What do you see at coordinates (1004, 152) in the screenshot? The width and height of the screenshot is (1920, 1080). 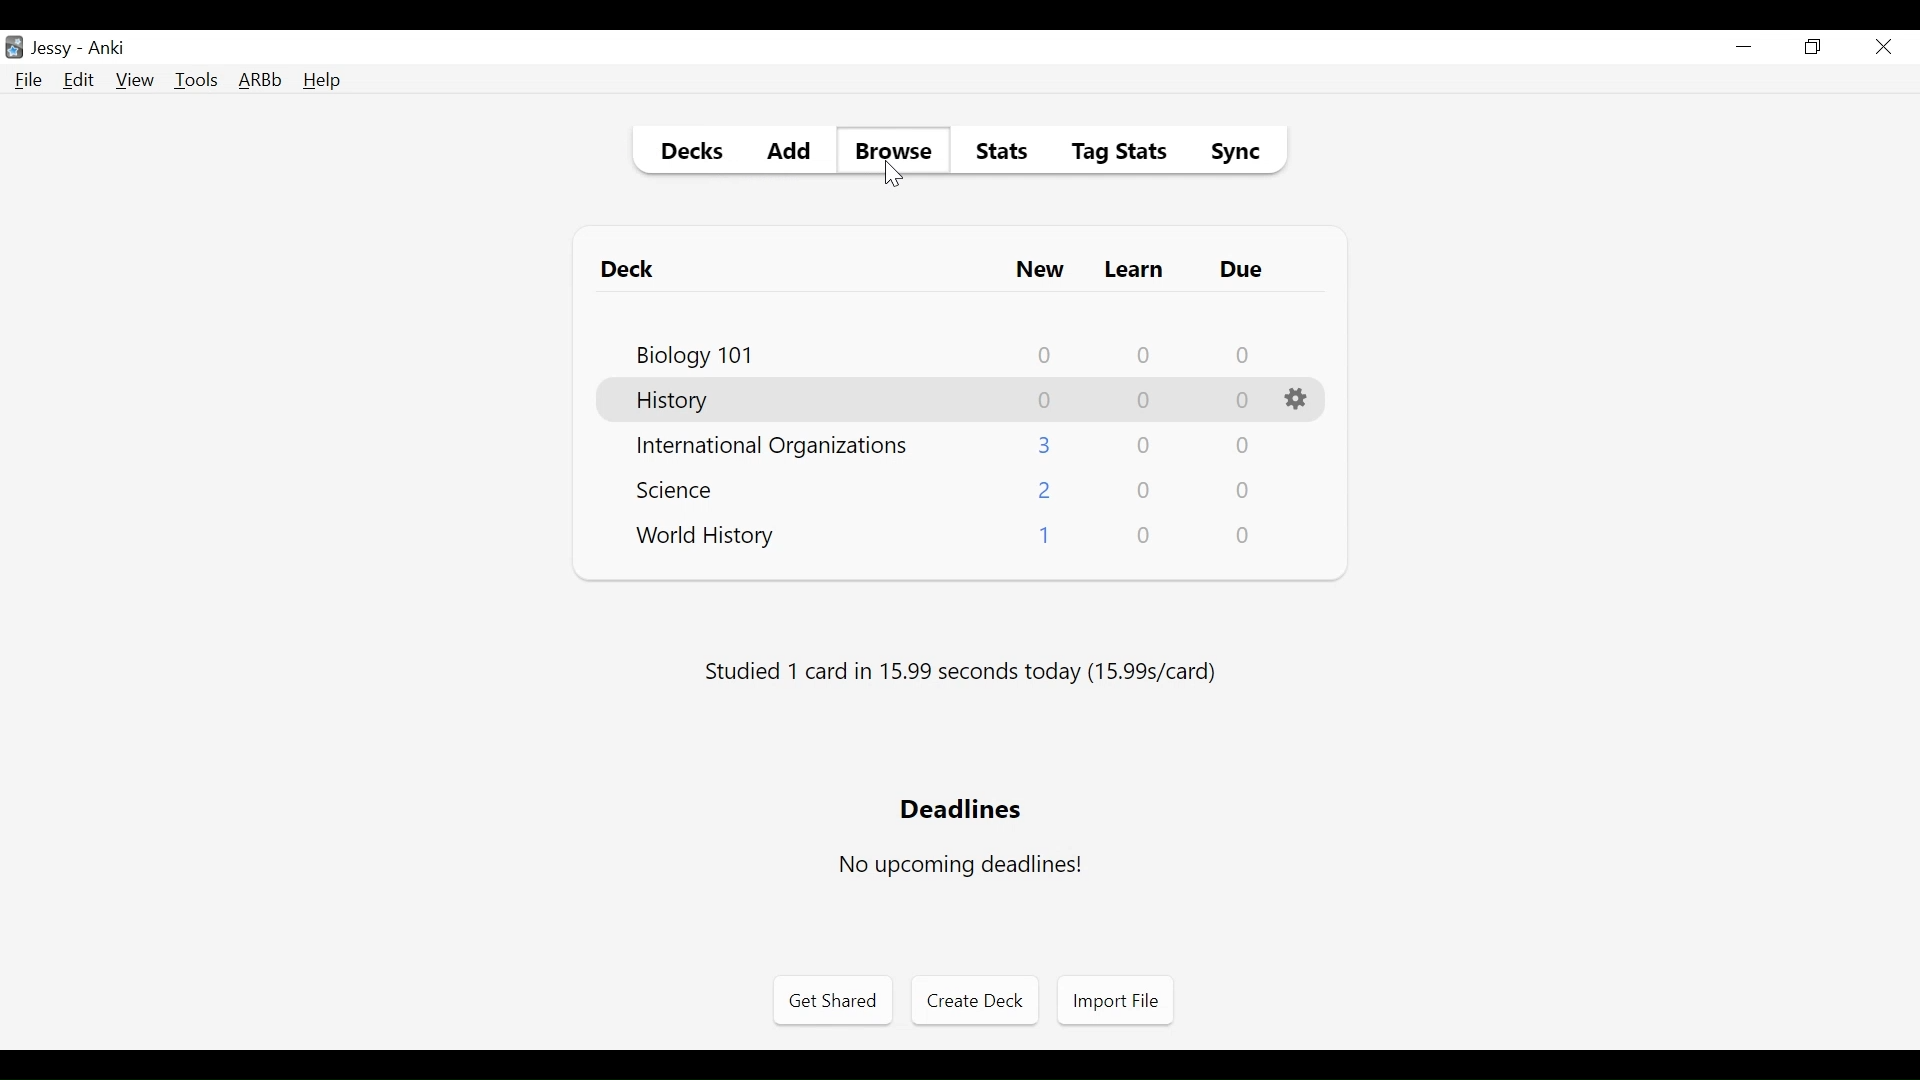 I see `Stats` at bounding box center [1004, 152].